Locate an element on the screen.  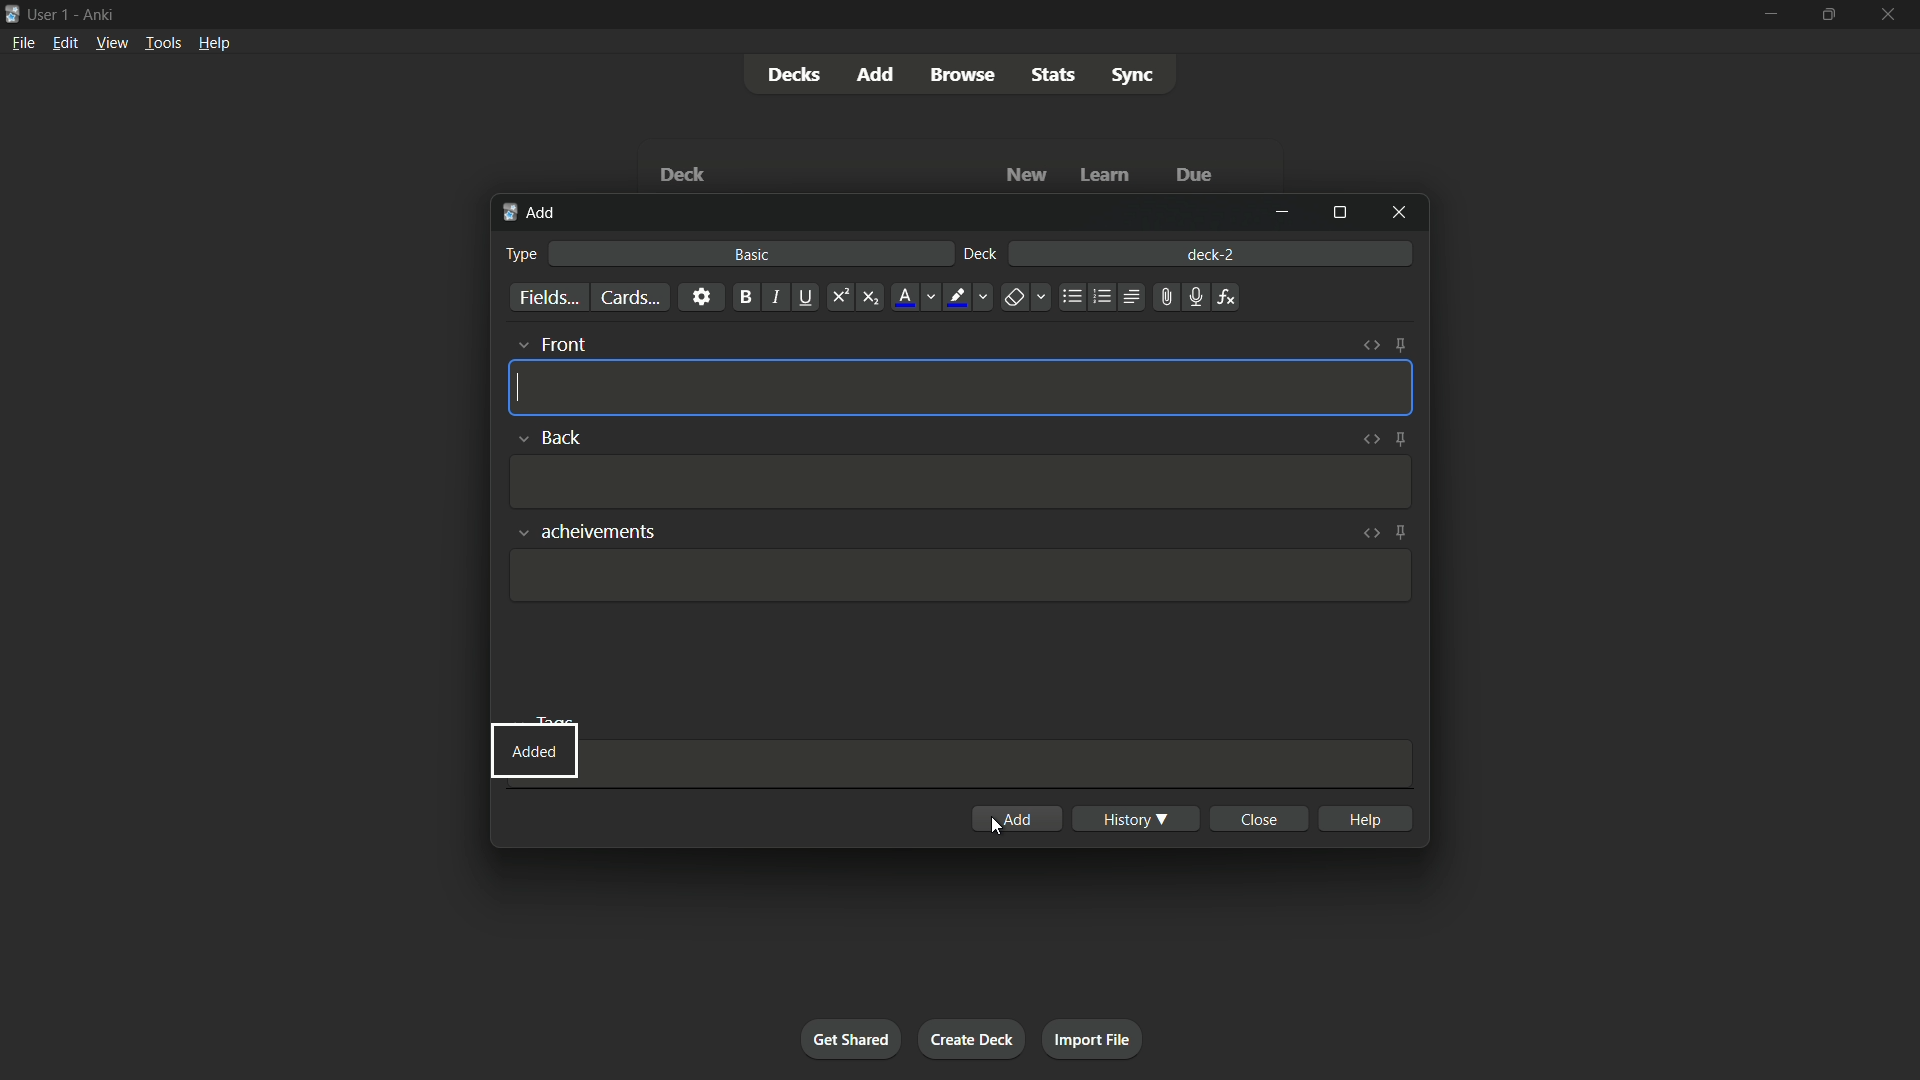
Deck is located at coordinates (681, 174).